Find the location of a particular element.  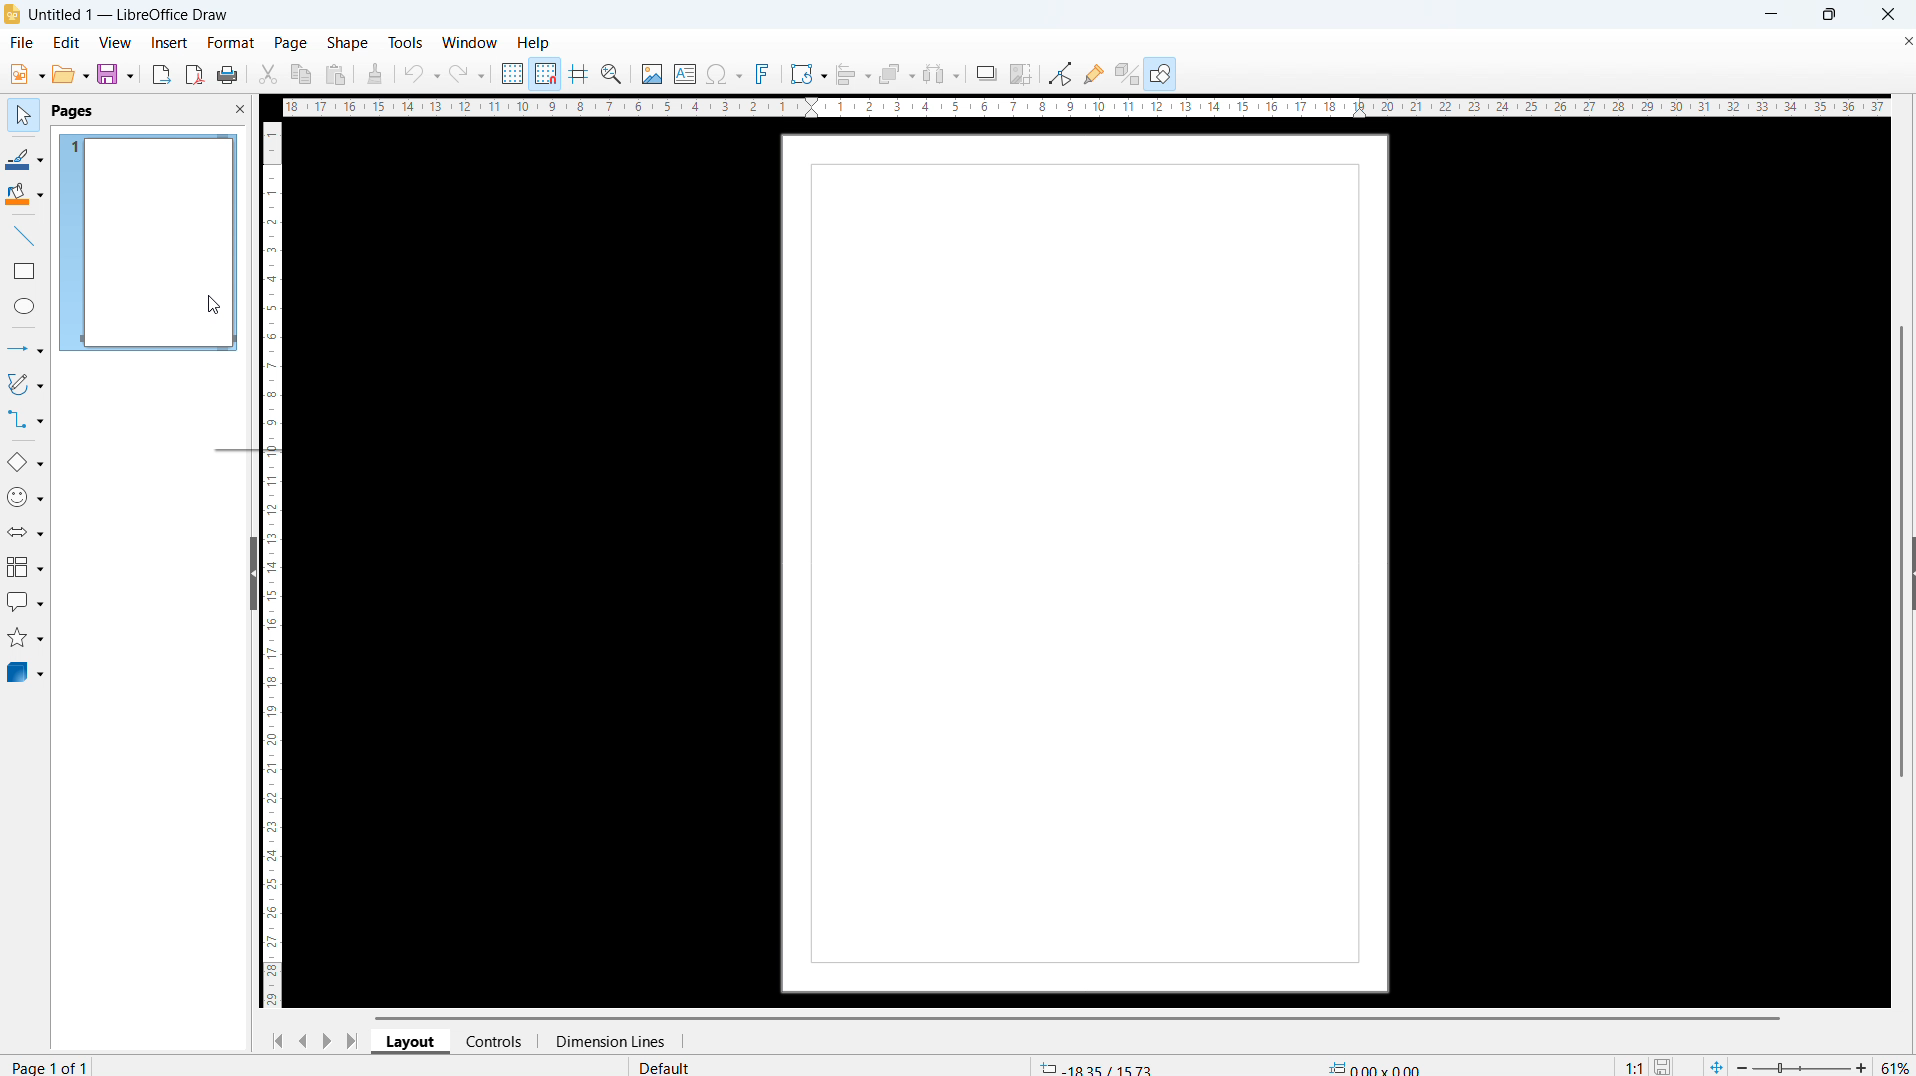

callout shapes is located at coordinates (26, 604).